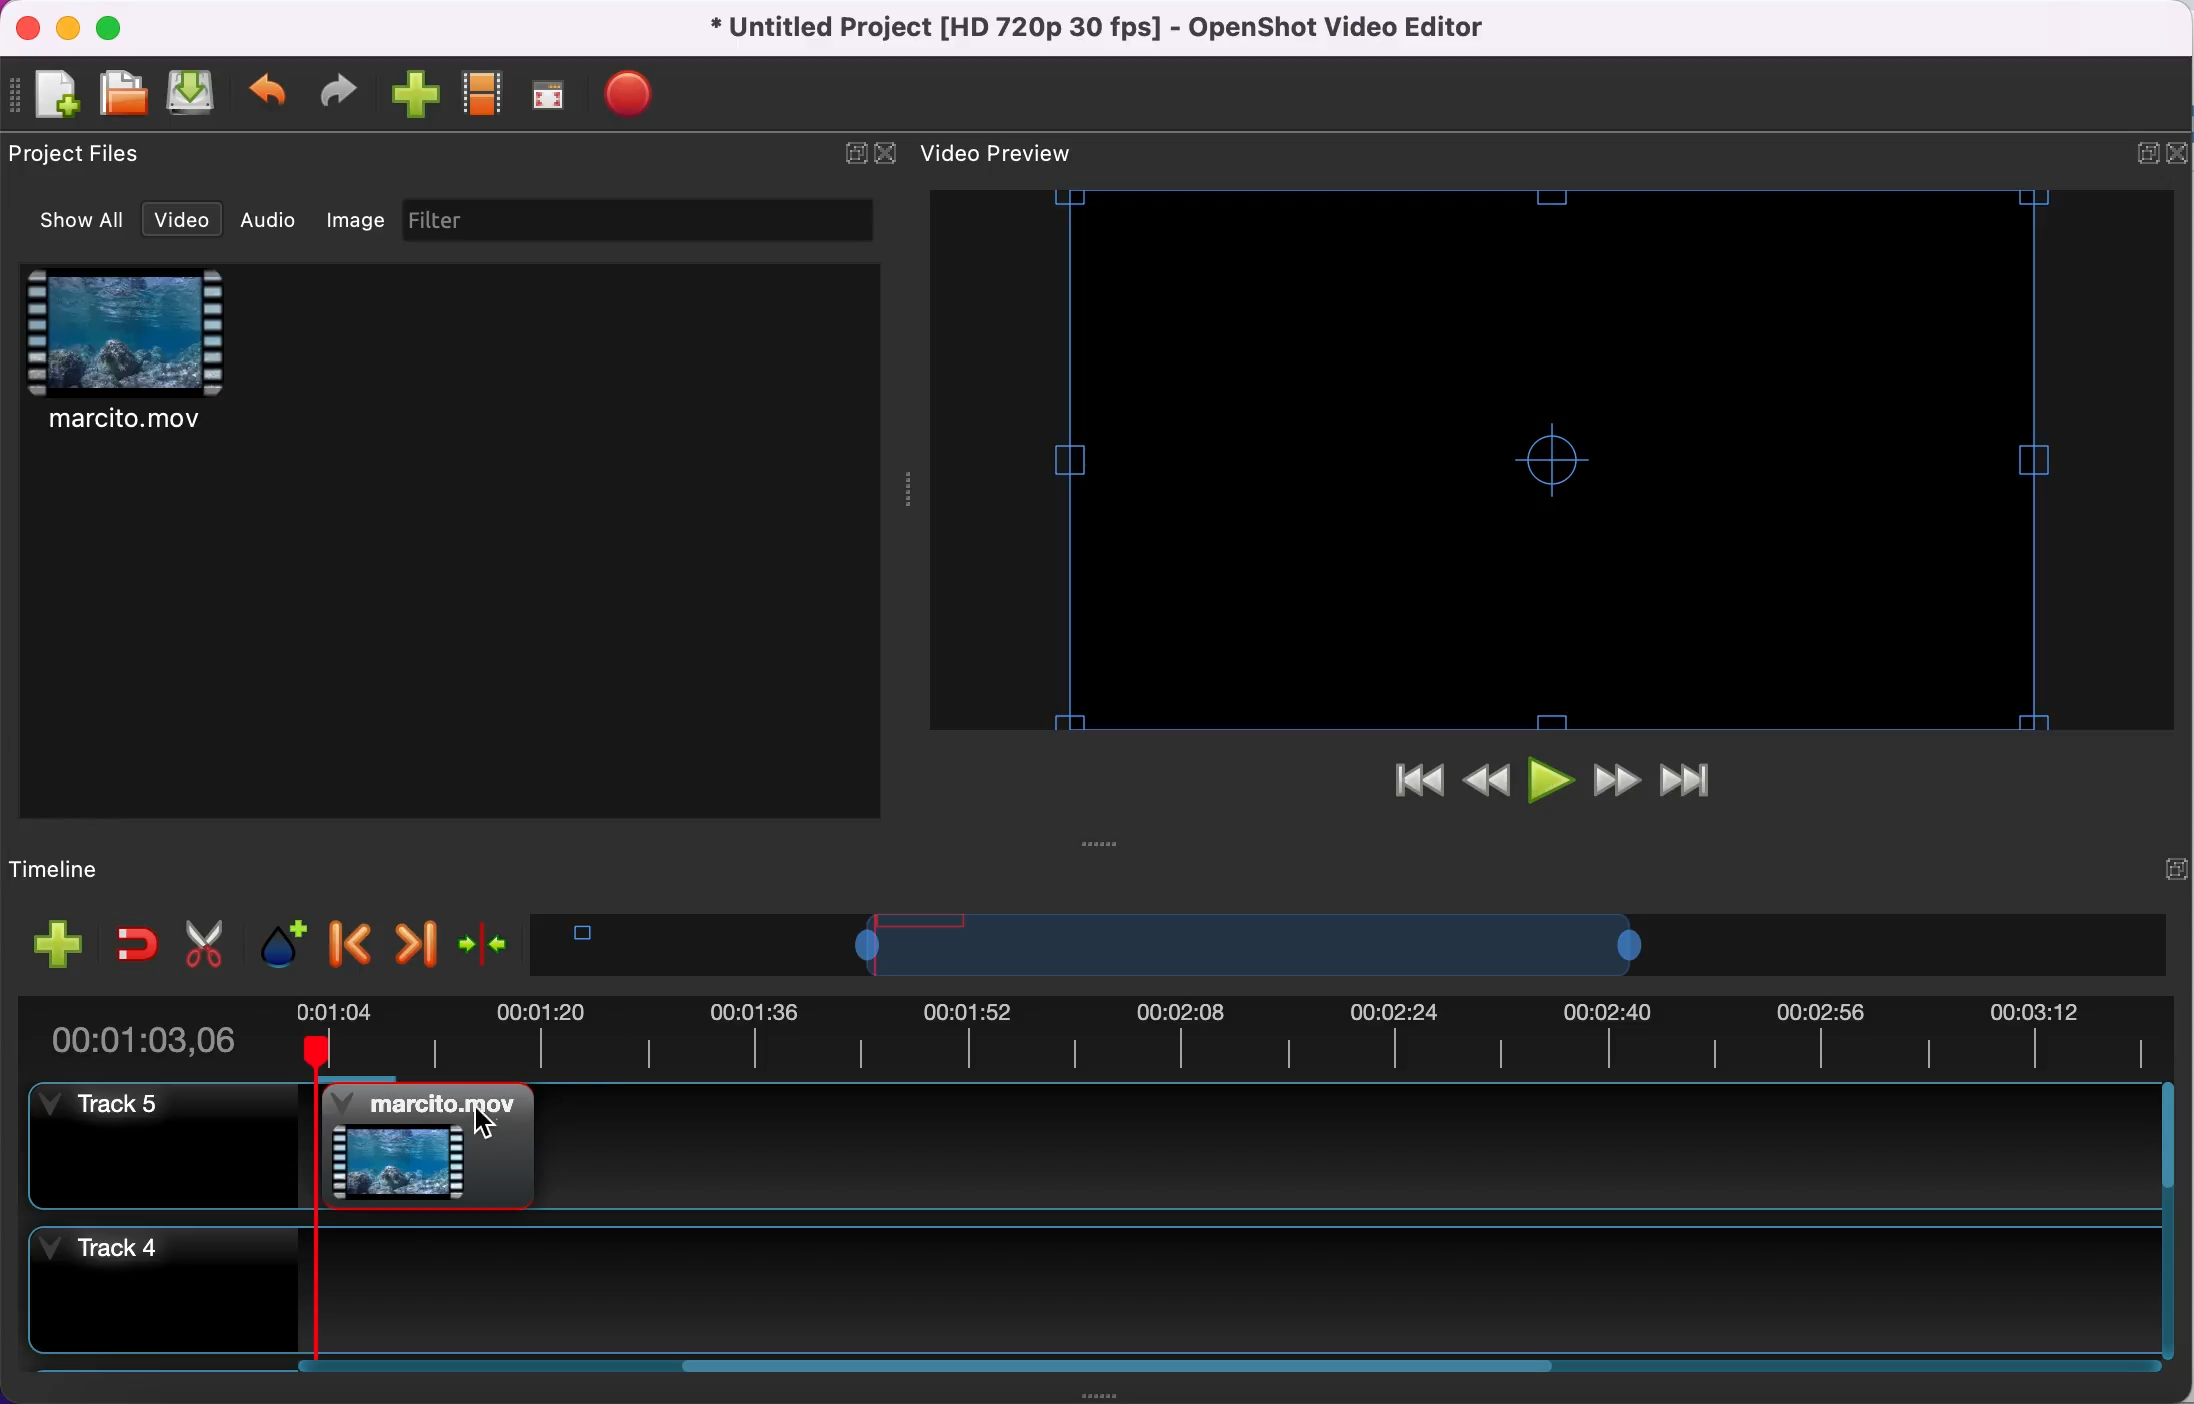  Describe the element at coordinates (1204, 1288) in the screenshot. I see `timeline` at that location.